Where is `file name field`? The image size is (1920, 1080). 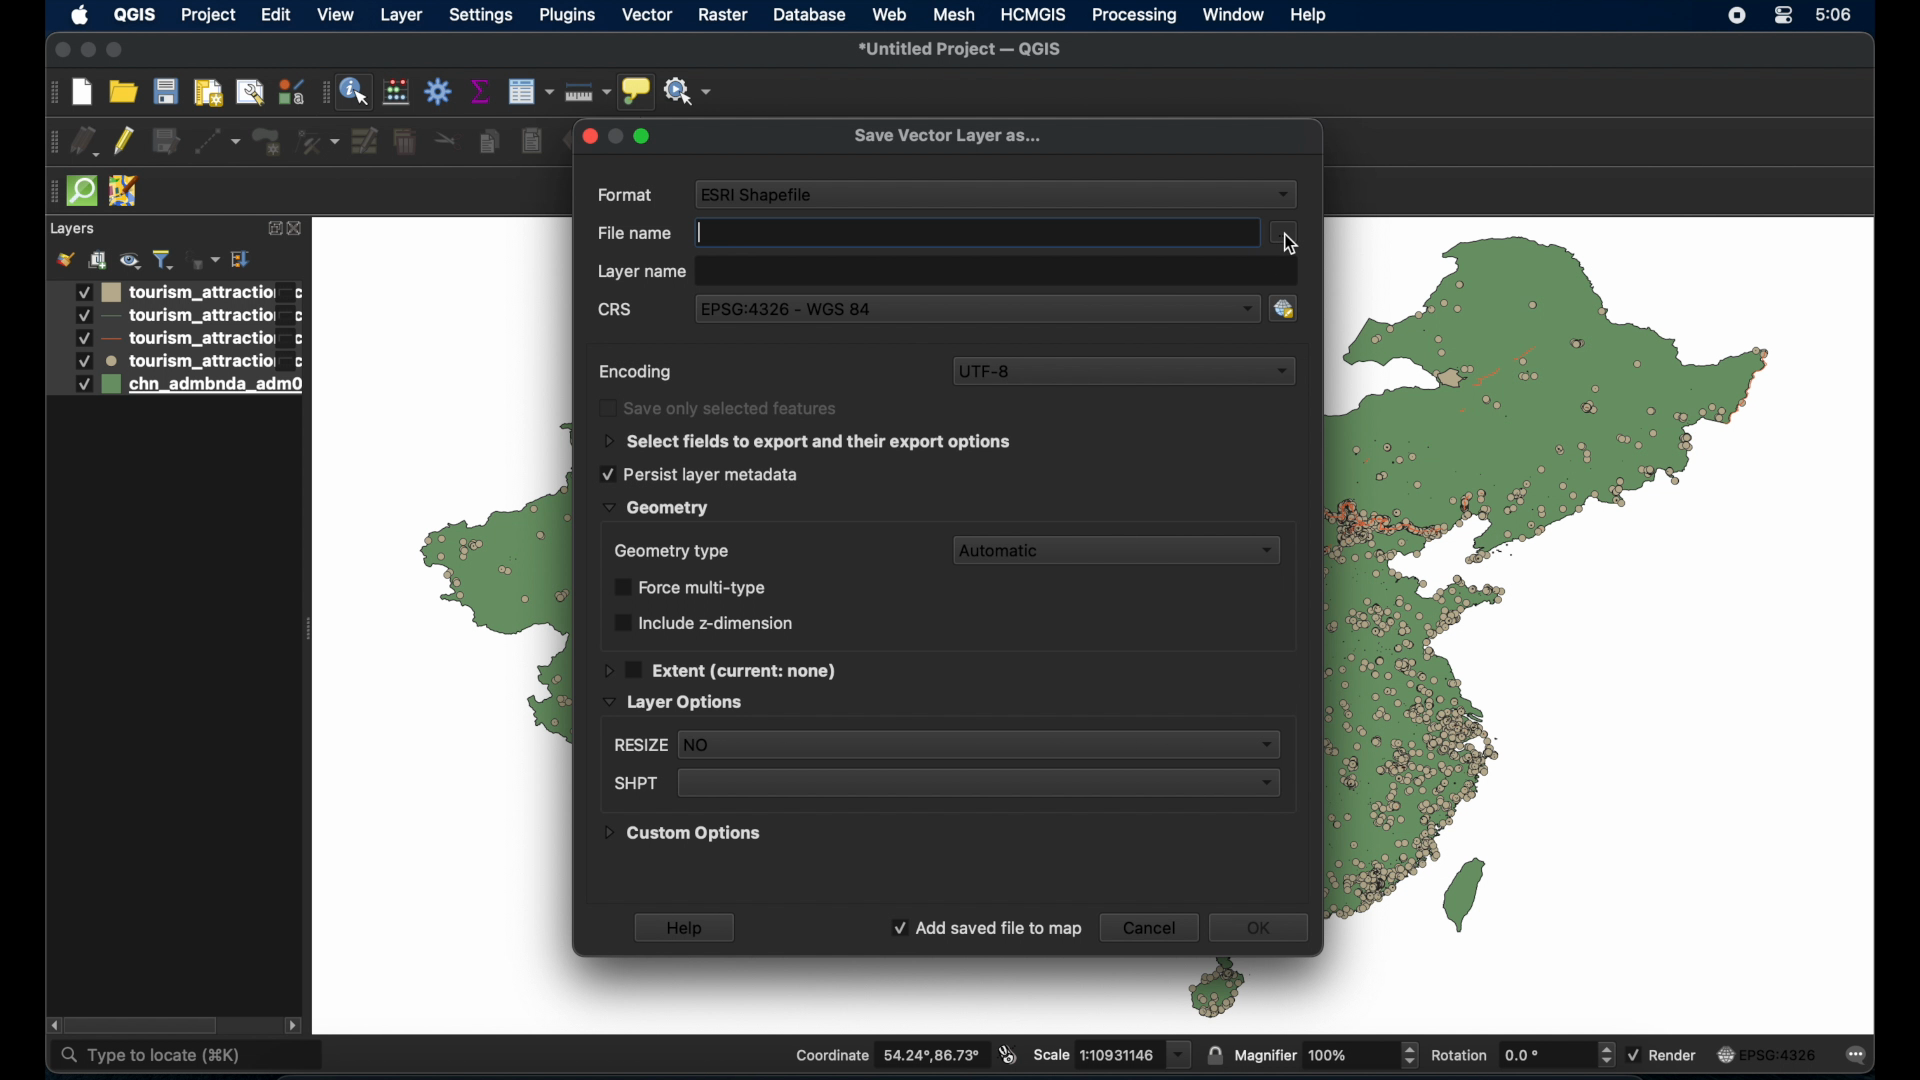
file name field is located at coordinates (977, 230).